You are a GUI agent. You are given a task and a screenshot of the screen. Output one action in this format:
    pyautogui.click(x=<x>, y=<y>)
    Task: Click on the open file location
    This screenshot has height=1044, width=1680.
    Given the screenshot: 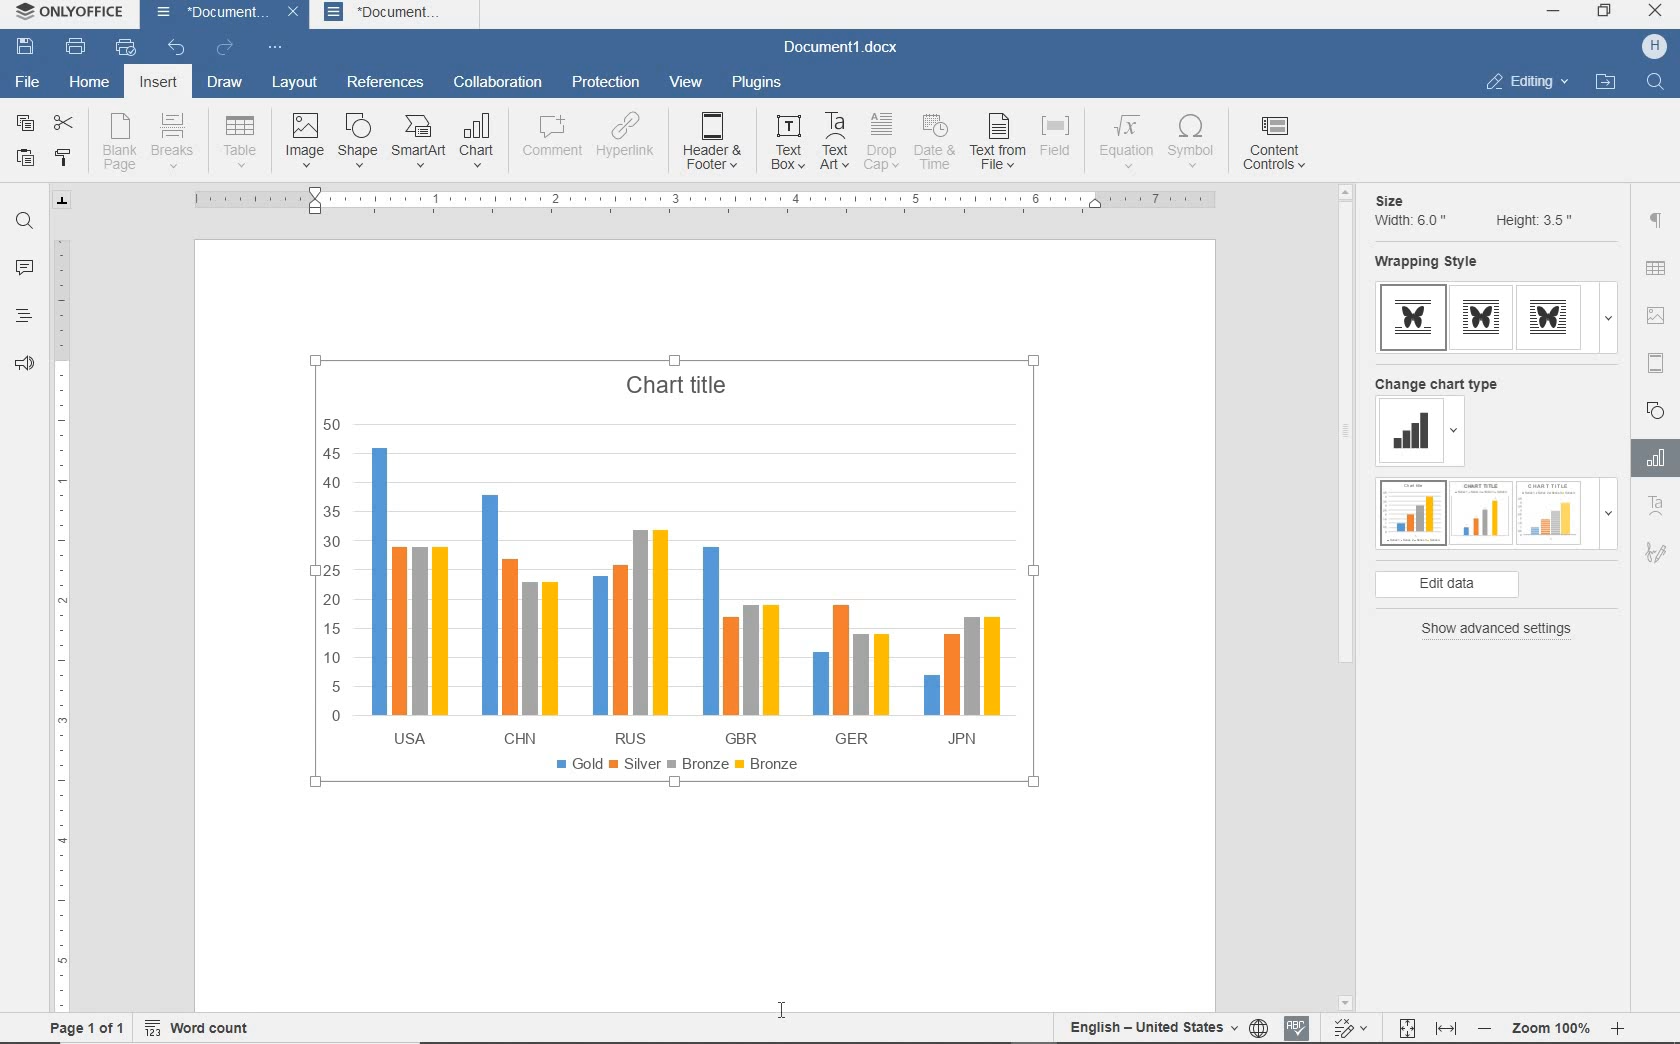 What is the action you would take?
    pyautogui.click(x=1605, y=83)
    